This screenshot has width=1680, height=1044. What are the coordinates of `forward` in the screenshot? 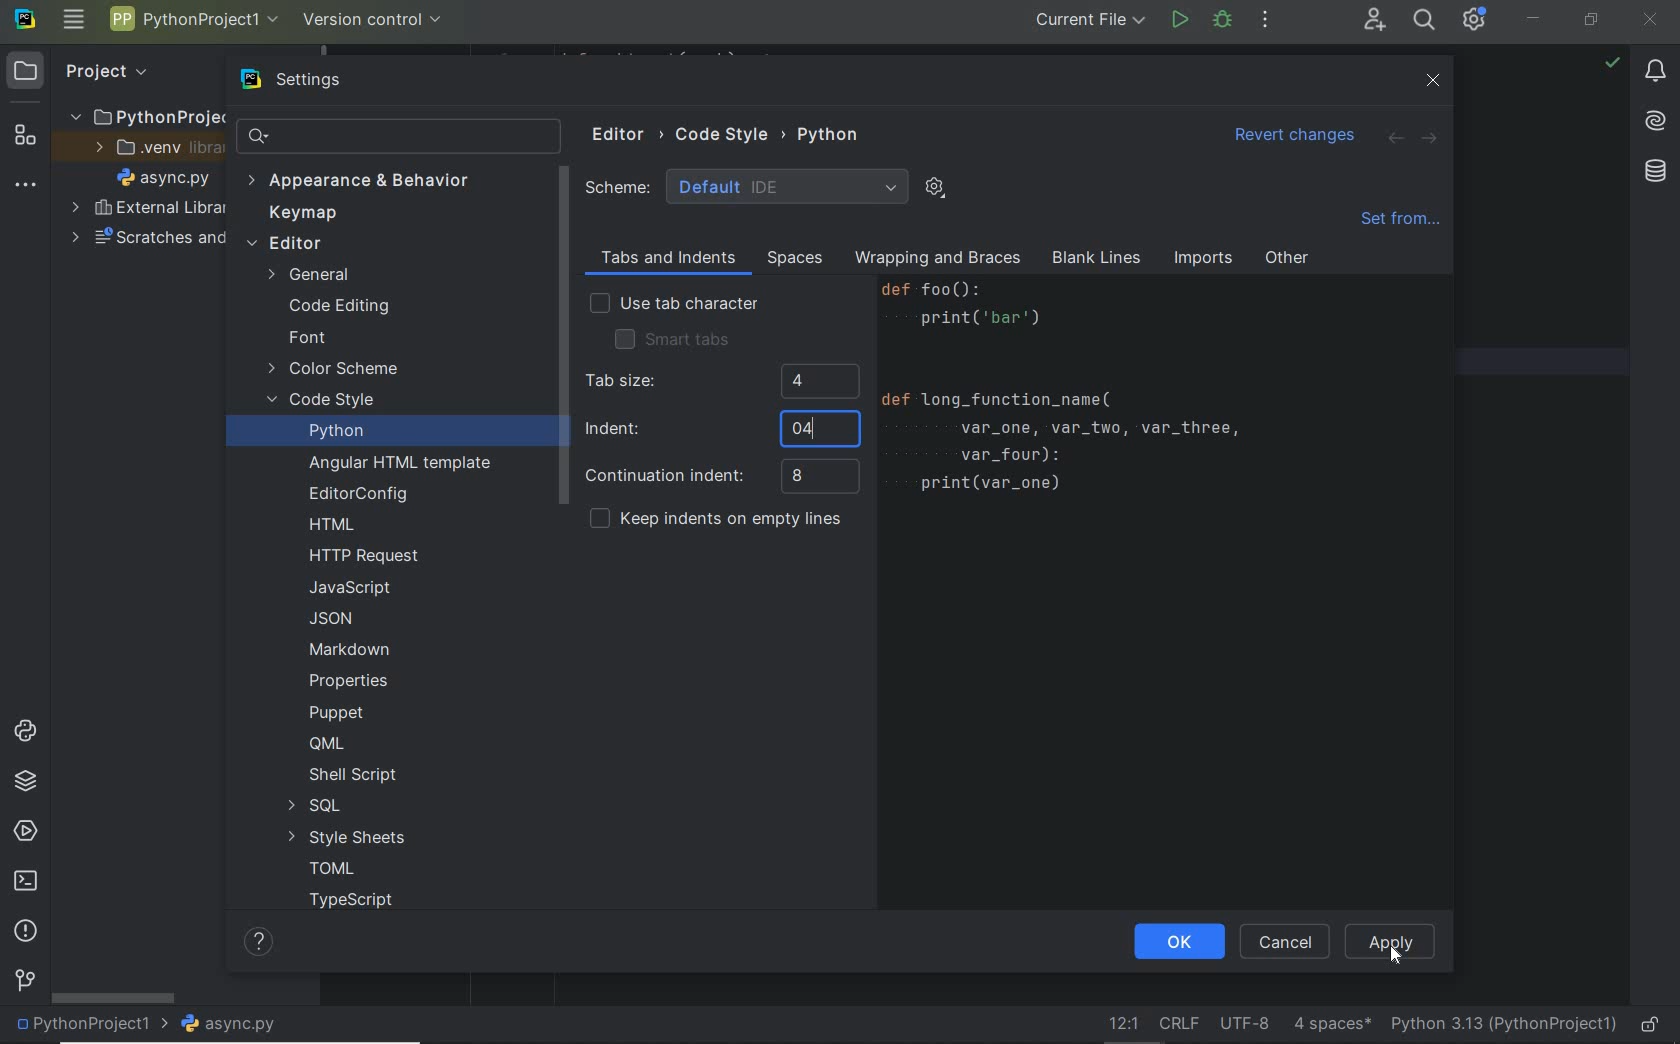 It's located at (1426, 139).